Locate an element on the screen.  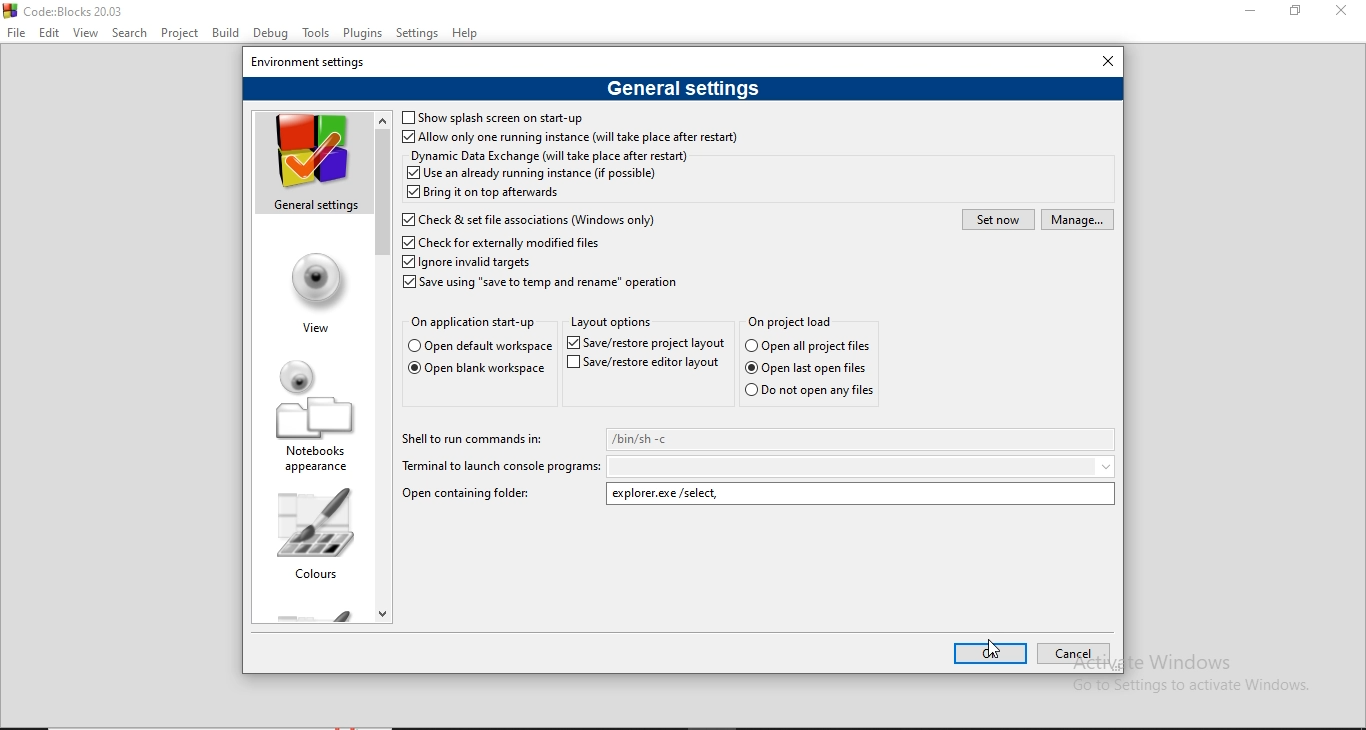
Check for externally modified files is located at coordinates (527, 218).